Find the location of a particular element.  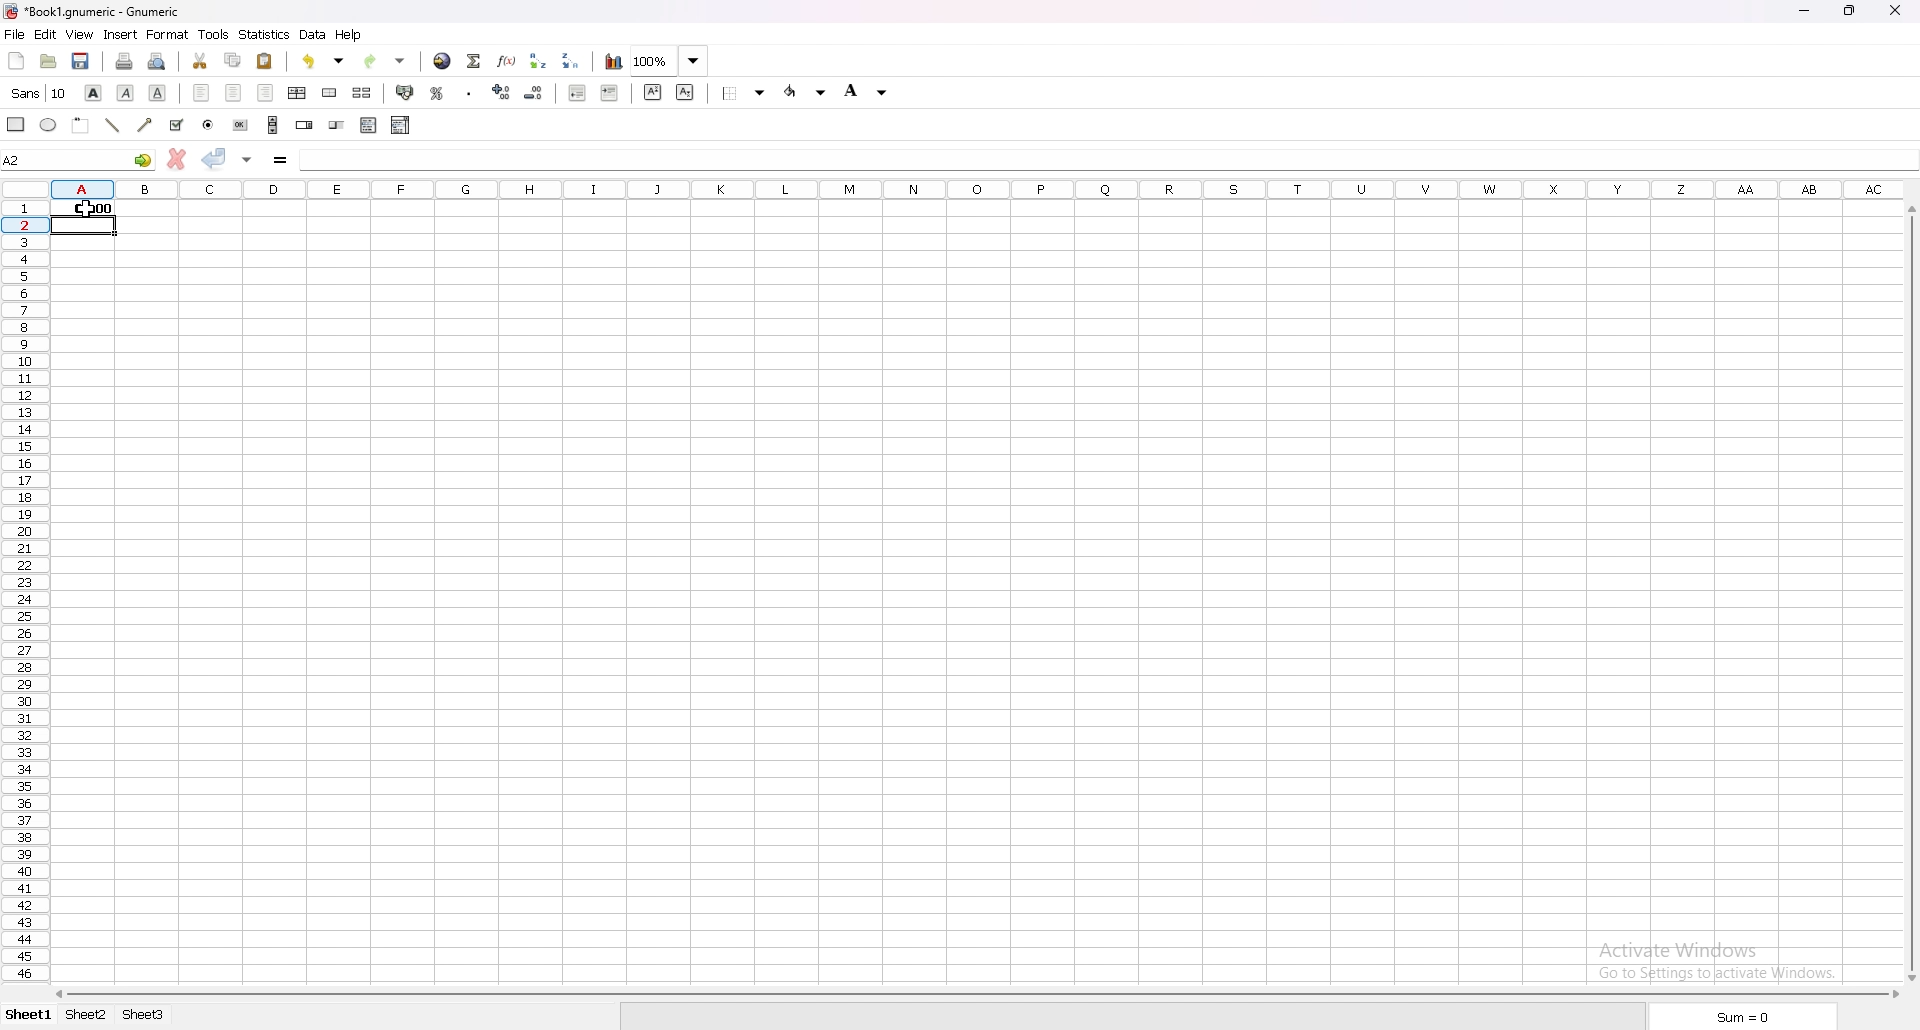

accounting is located at coordinates (407, 93).